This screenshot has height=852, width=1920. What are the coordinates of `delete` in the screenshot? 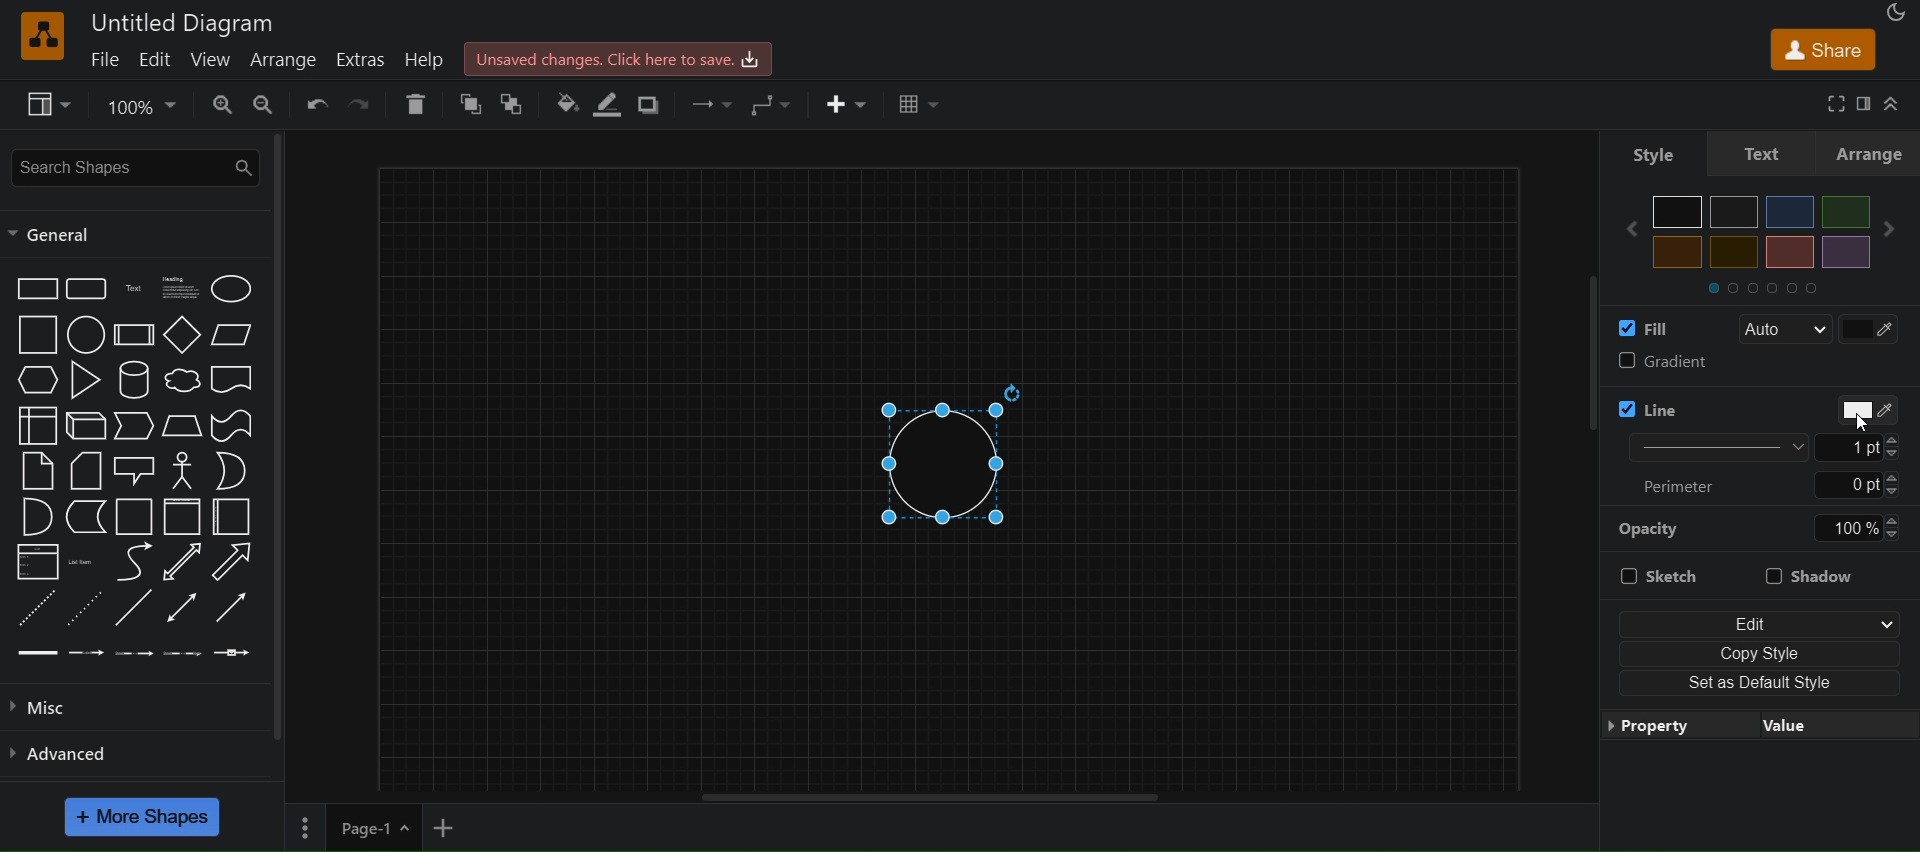 It's located at (416, 104).